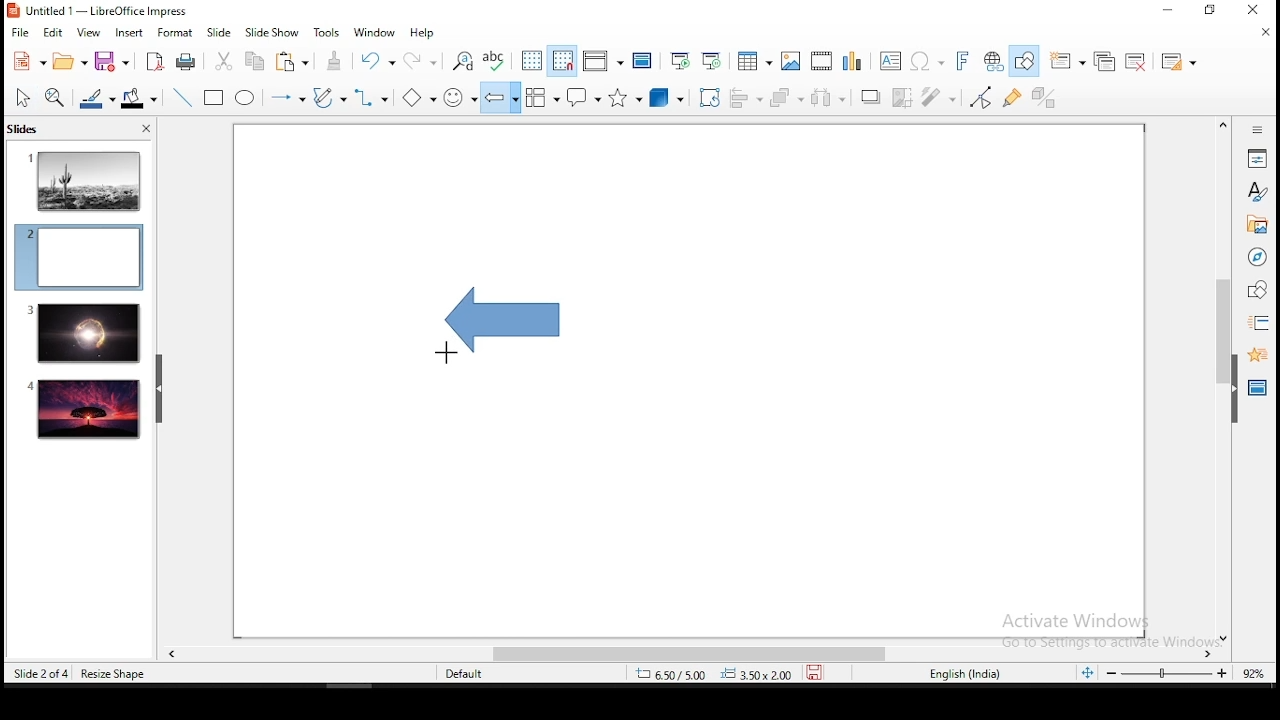  I want to click on align objects, so click(751, 99).